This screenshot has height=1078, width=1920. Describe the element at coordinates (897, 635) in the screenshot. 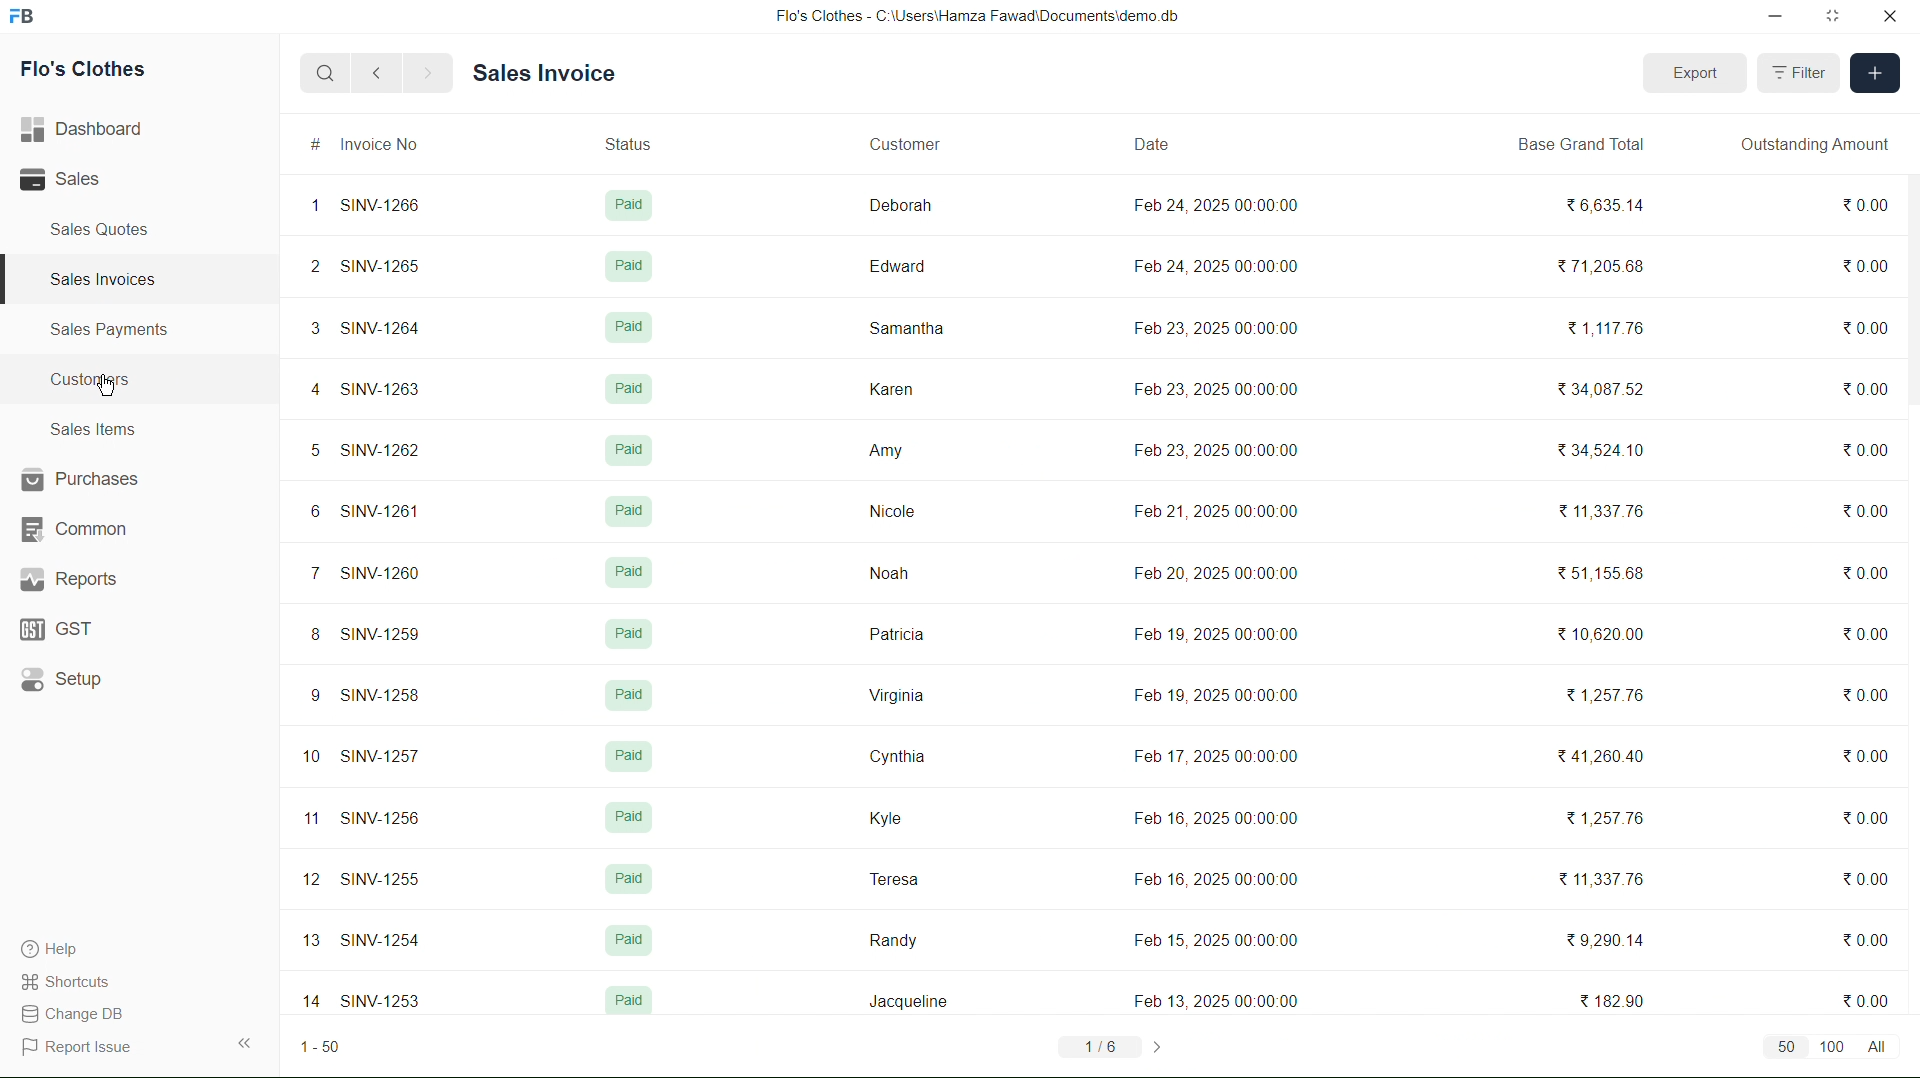

I see `Patricia` at that location.